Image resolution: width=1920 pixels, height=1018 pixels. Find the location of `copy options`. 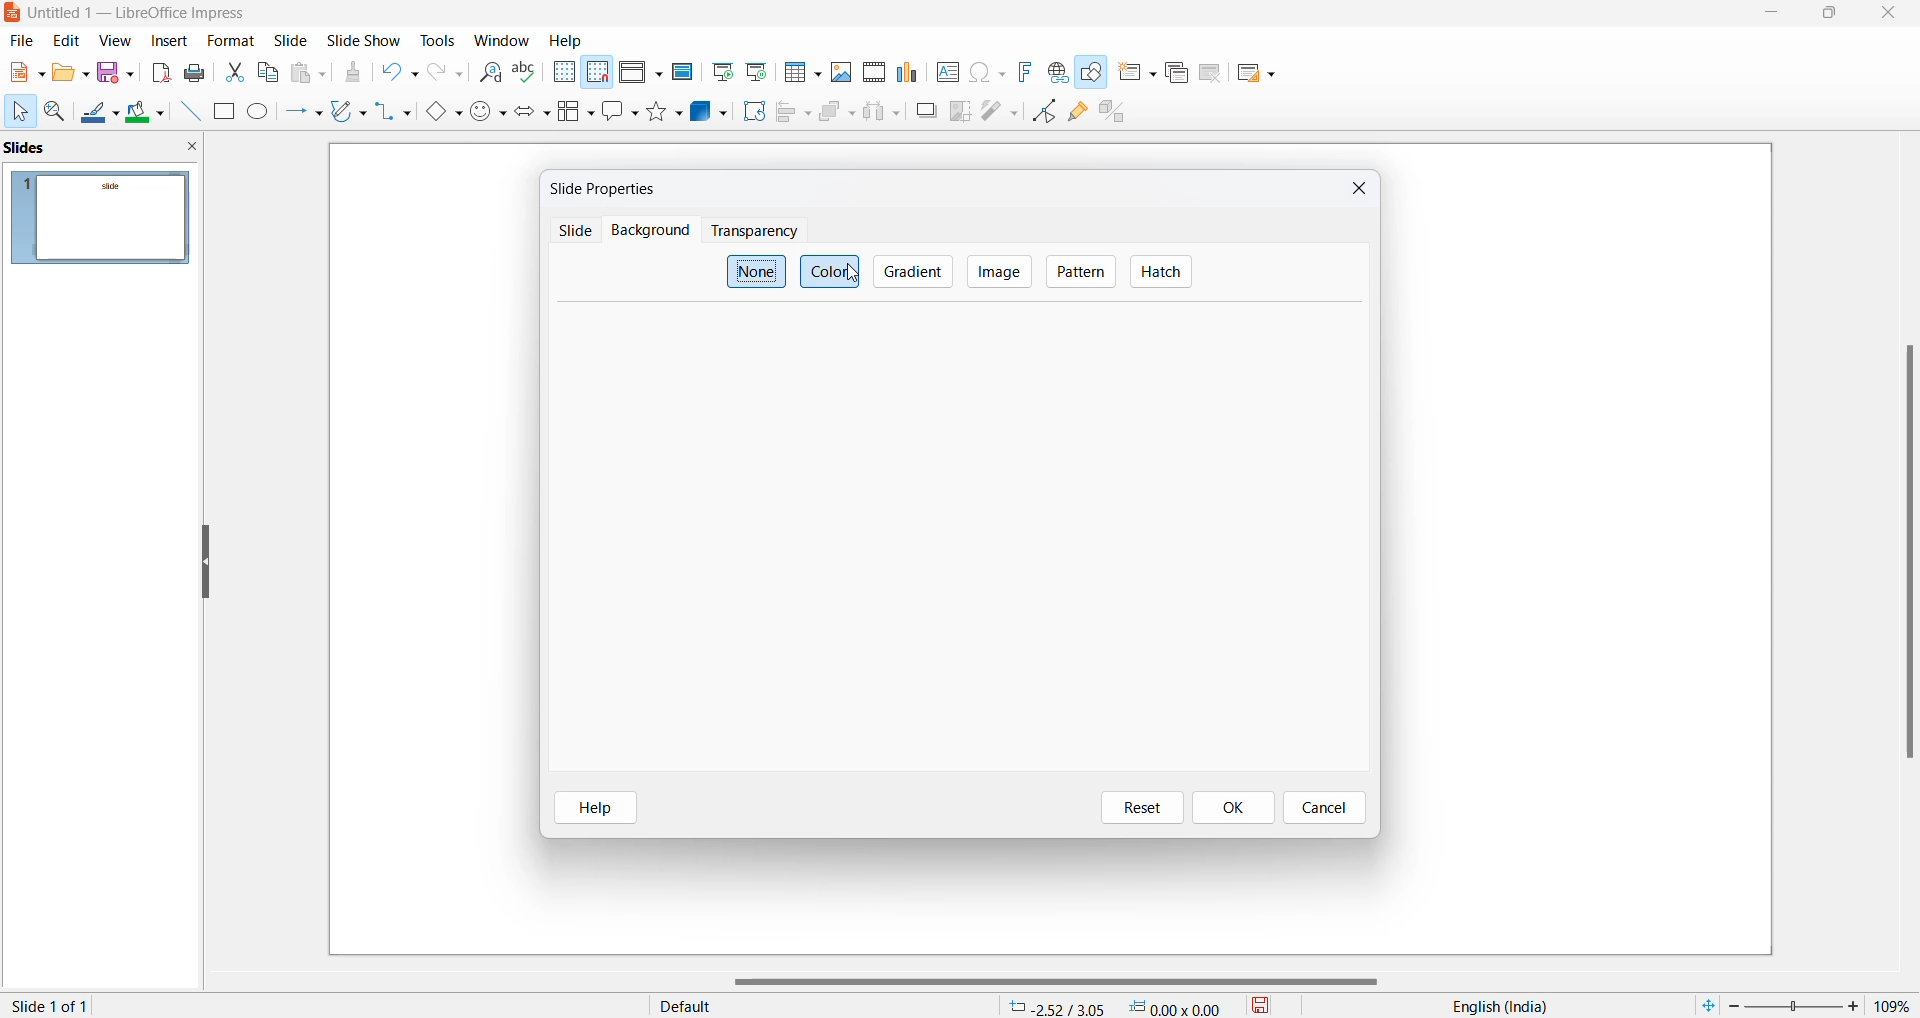

copy options is located at coordinates (269, 74).